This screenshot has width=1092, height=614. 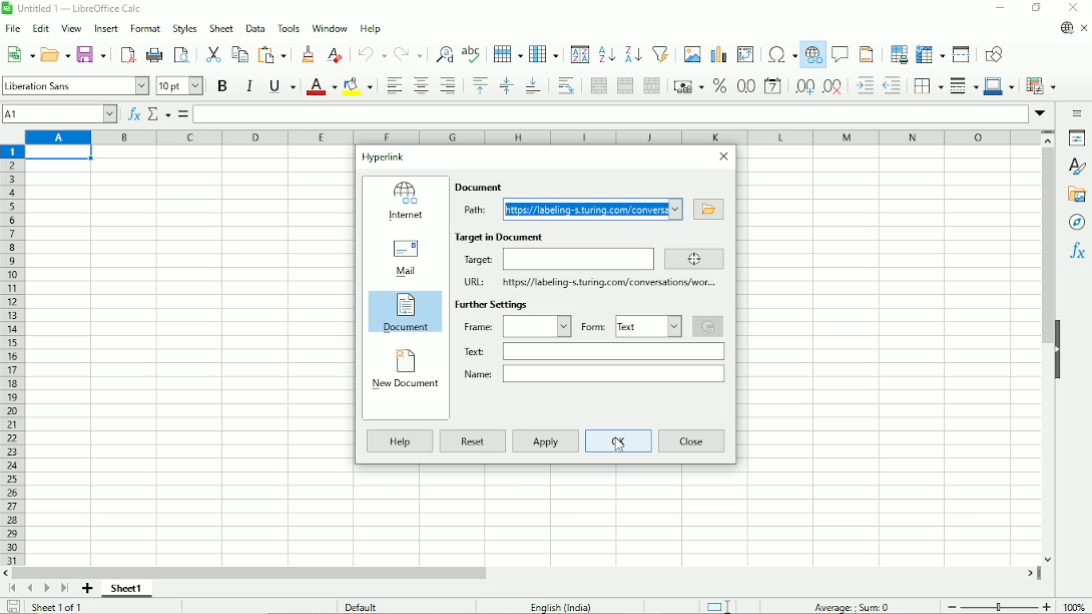 What do you see at coordinates (321, 87) in the screenshot?
I see `Font color` at bounding box center [321, 87].